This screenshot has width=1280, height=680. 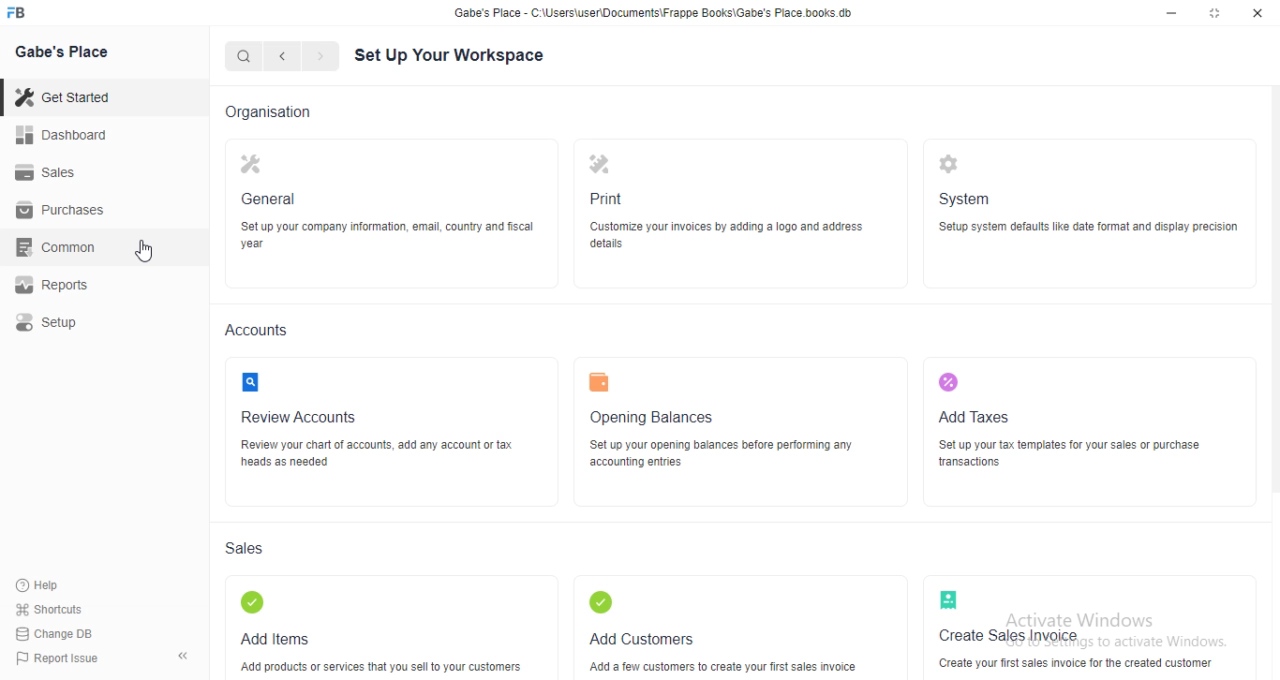 I want to click on Sales, so click(x=52, y=171).